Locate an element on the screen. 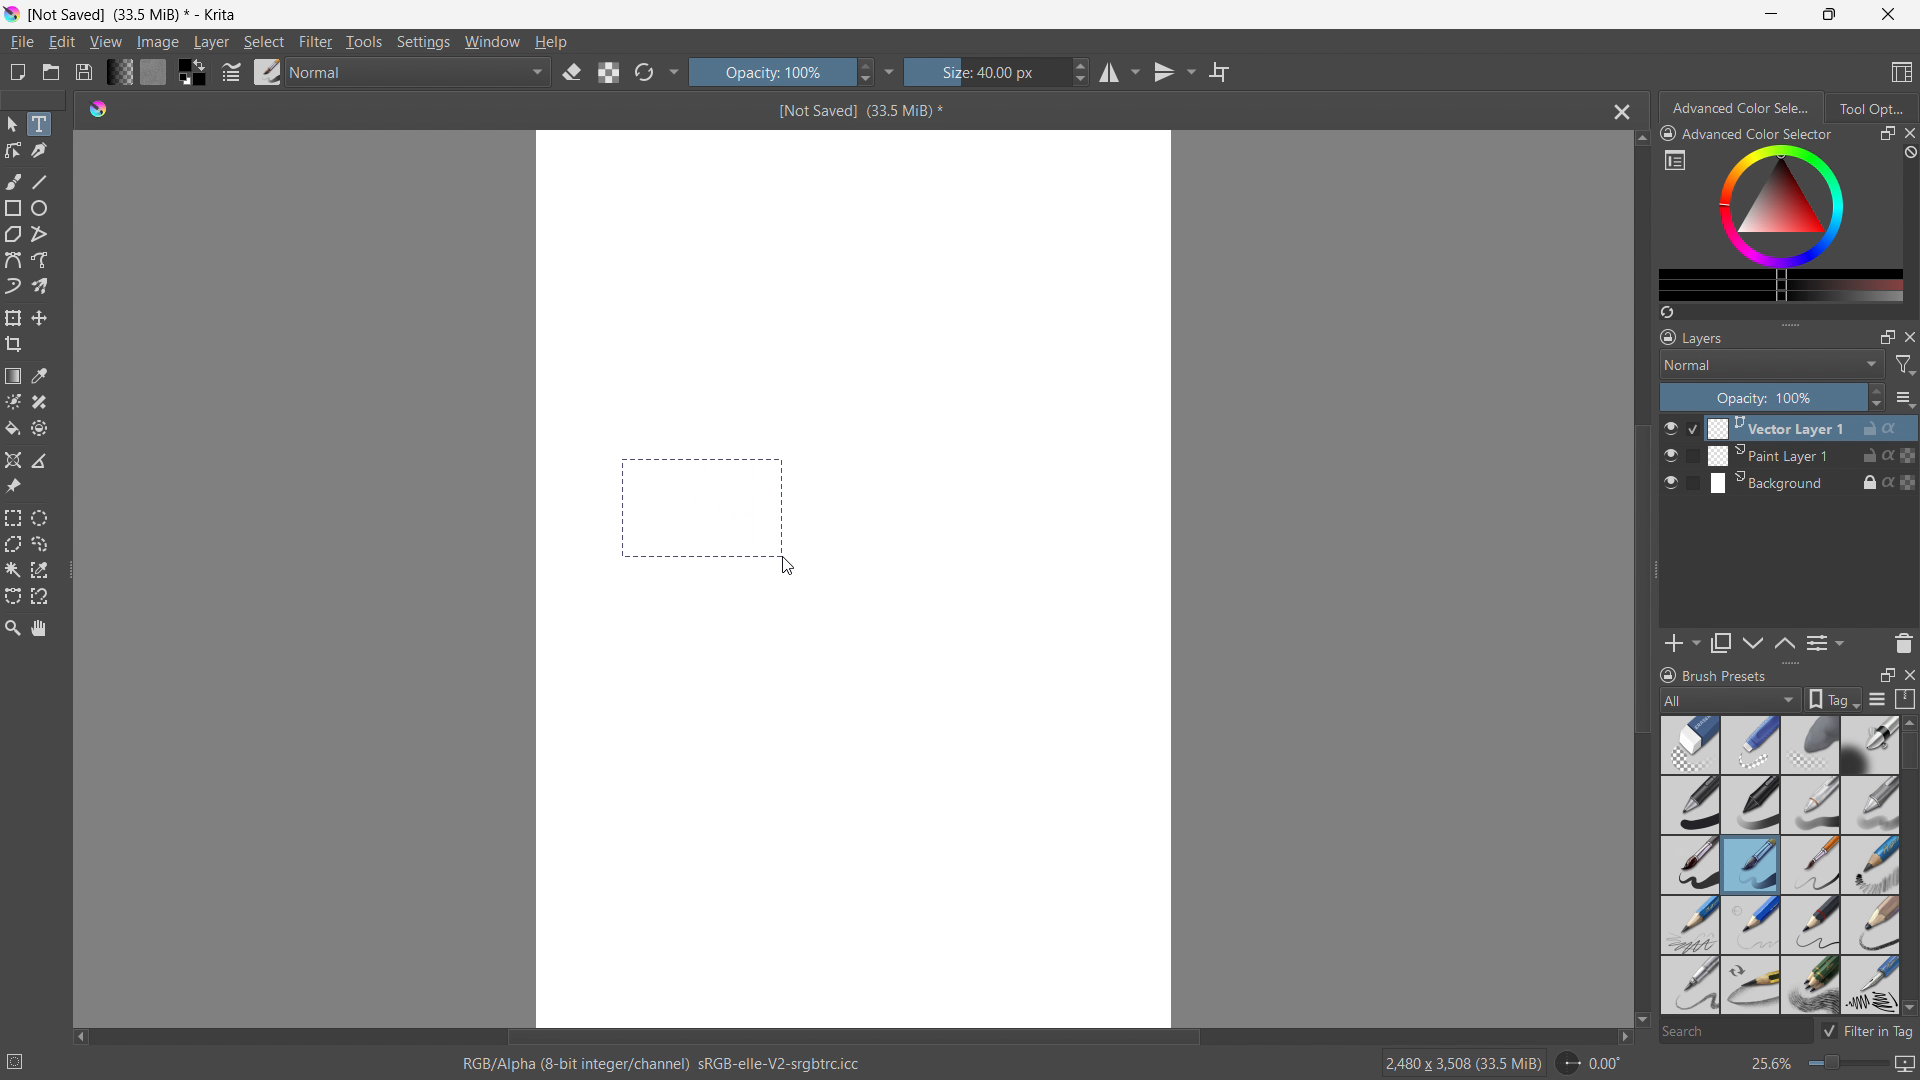  small pin brush is located at coordinates (1809, 866).